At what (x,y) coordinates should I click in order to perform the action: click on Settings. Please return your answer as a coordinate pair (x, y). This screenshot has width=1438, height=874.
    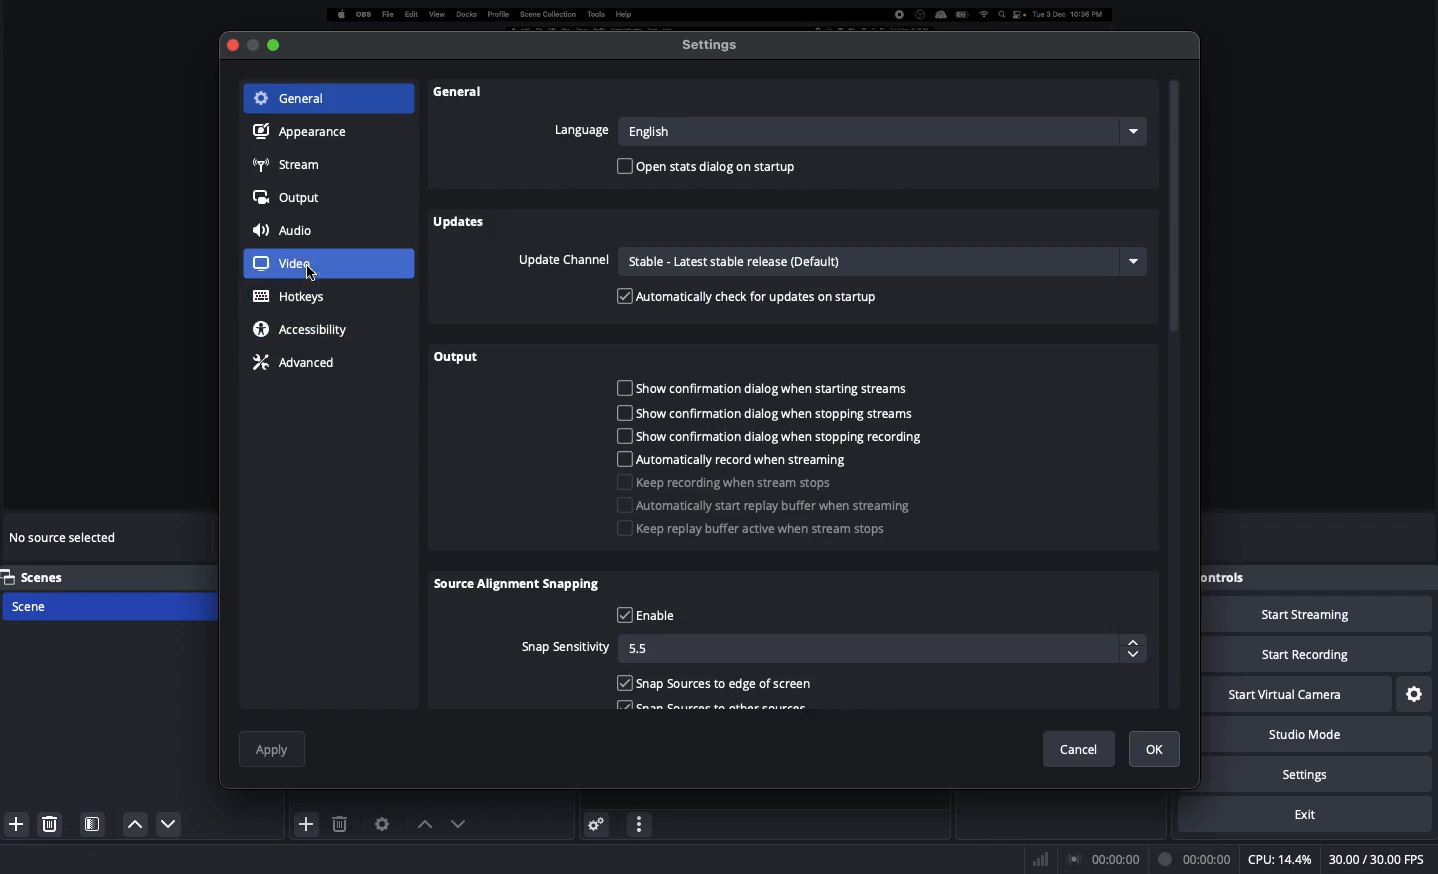
    Looking at the image, I should click on (710, 46).